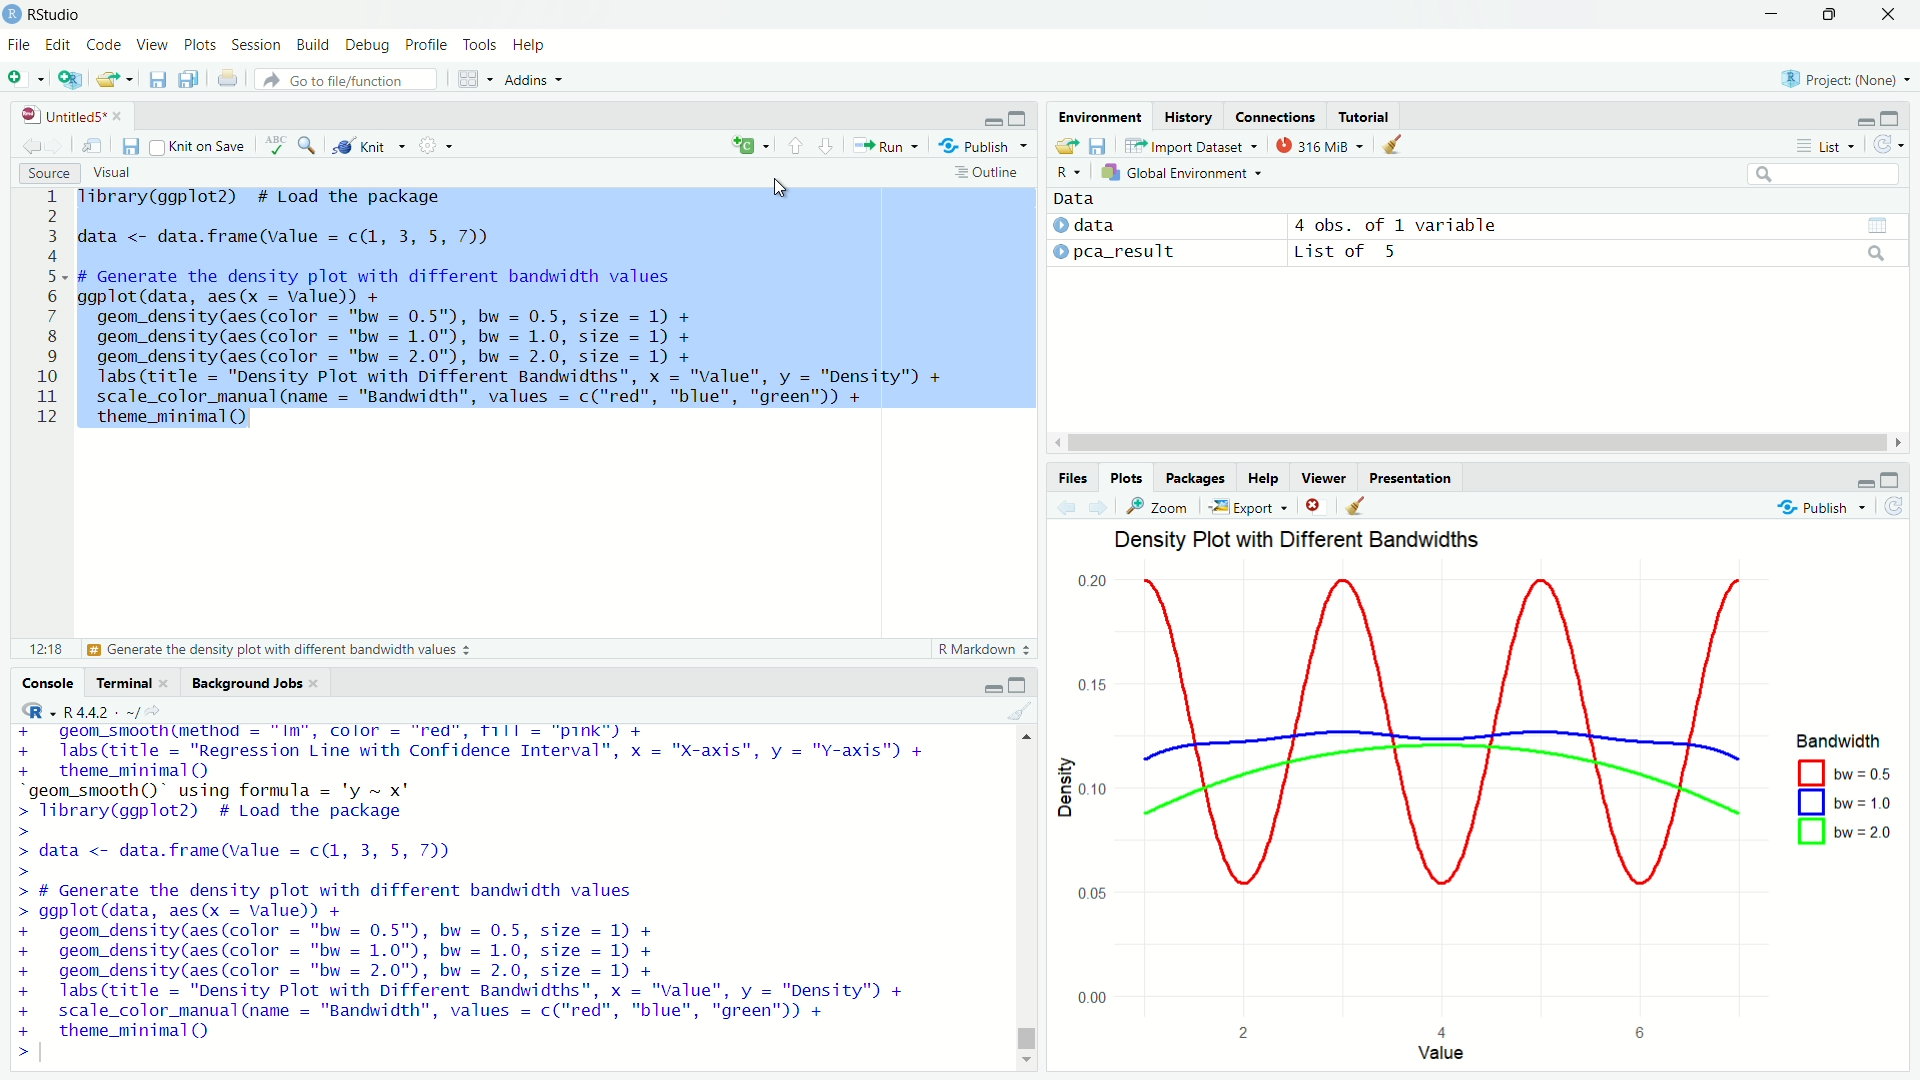  What do you see at coordinates (48, 173) in the screenshot?
I see `Source` at bounding box center [48, 173].